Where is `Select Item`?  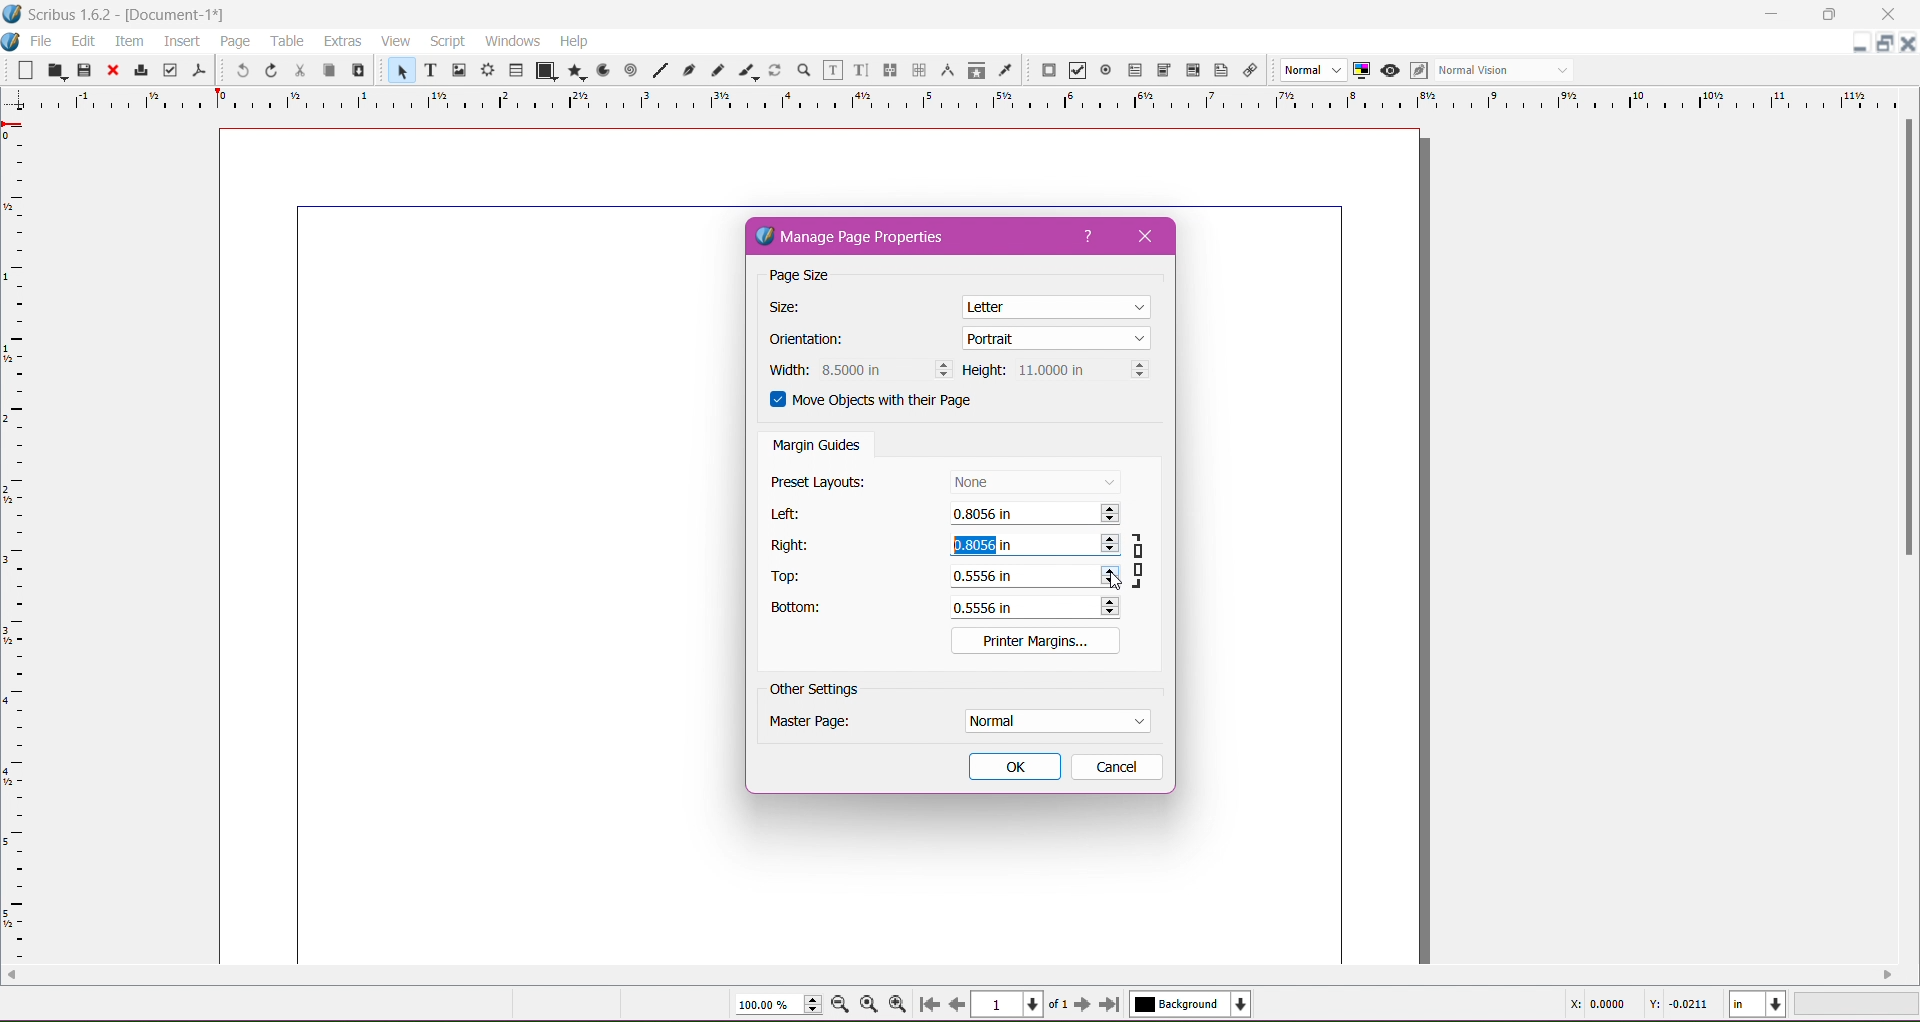 Select Item is located at coordinates (398, 71).